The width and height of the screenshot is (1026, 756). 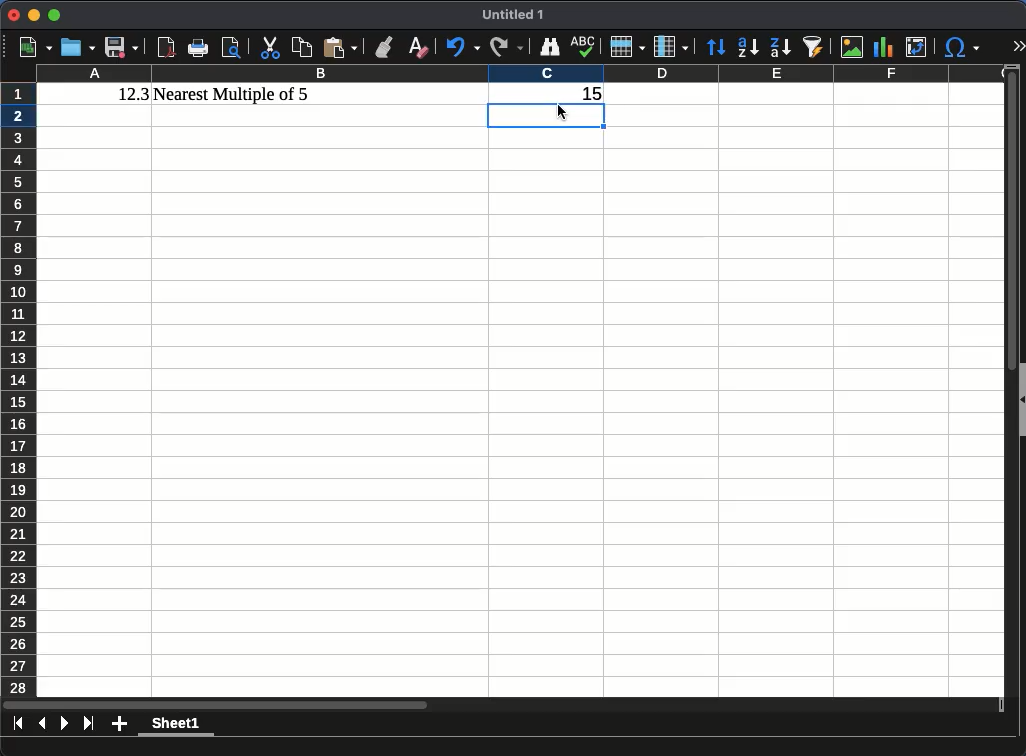 What do you see at coordinates (199, 48) in the screenshot?
I see `print` at bounding box center [199, 48].